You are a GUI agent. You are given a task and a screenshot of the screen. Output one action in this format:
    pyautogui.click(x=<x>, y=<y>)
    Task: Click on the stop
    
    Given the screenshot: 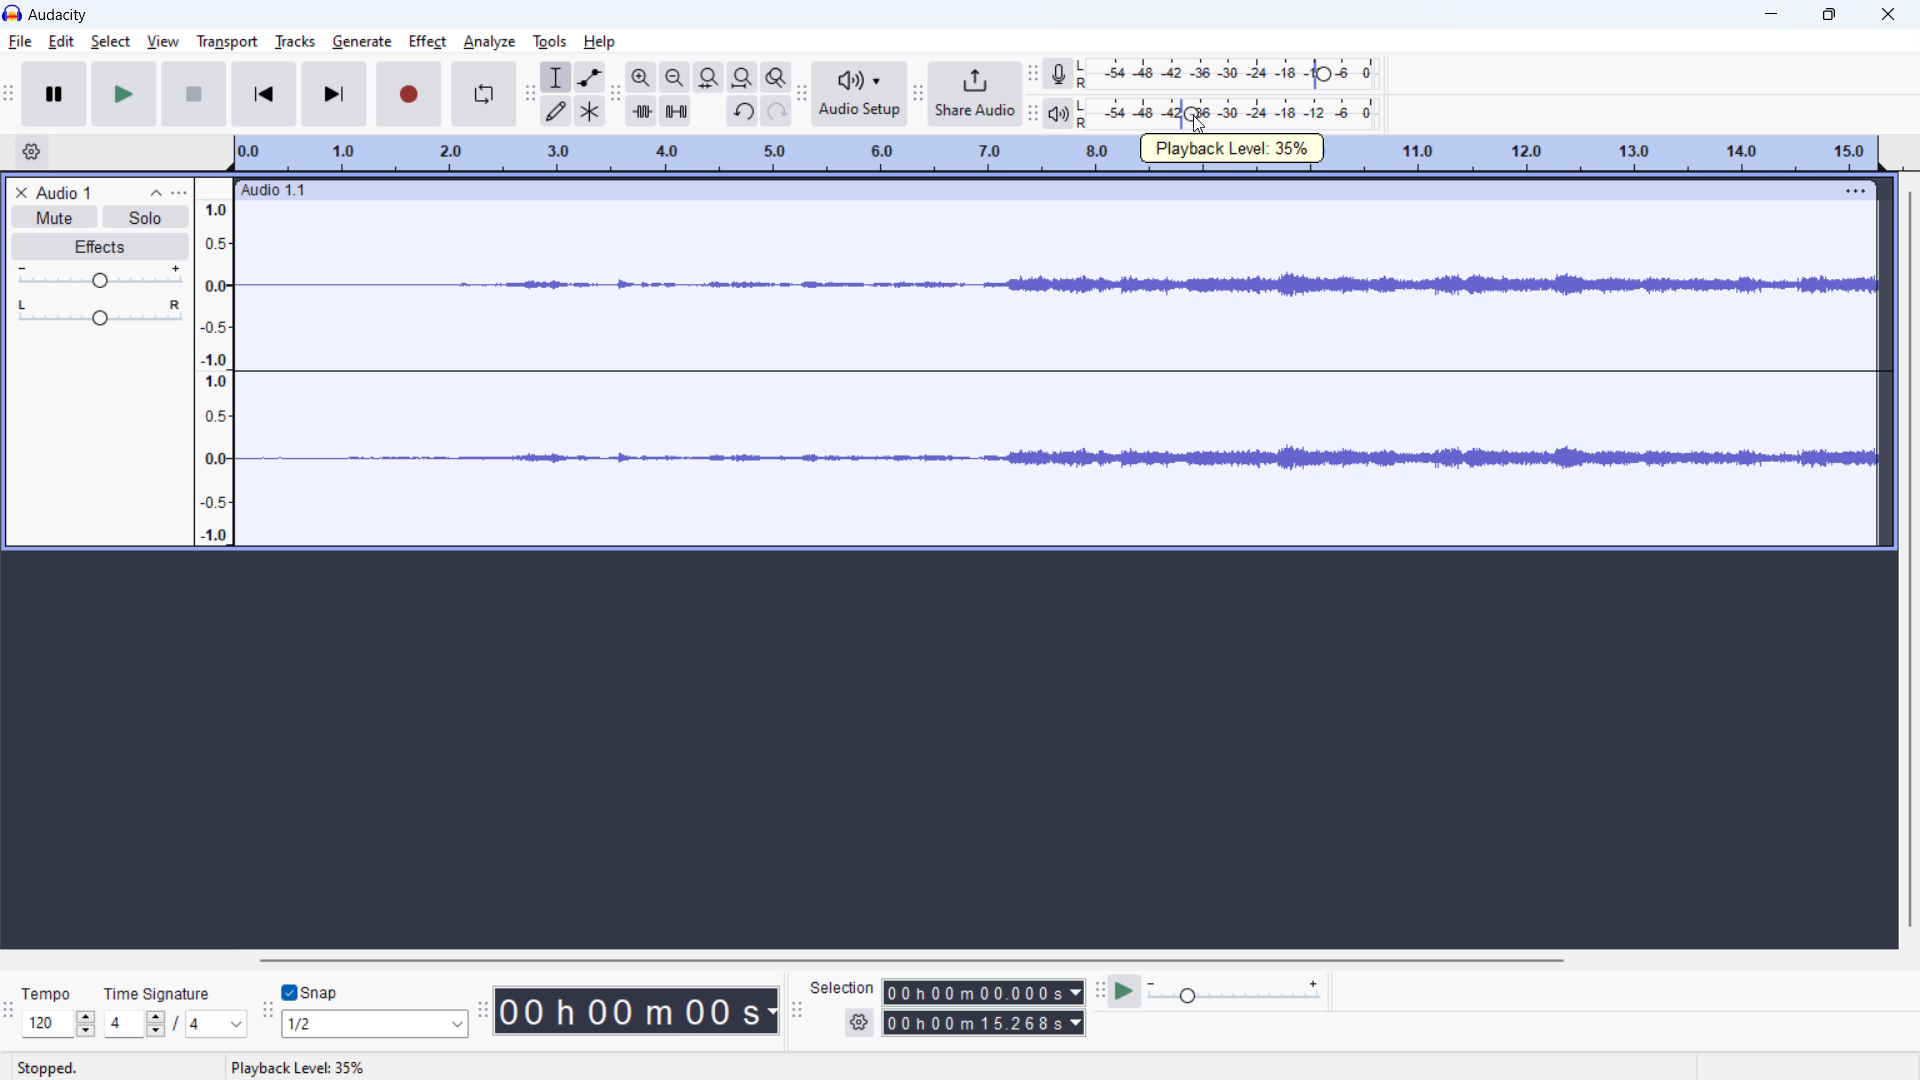 What is the action you would take?
    pyautogui.click(x=193, y=93)
    